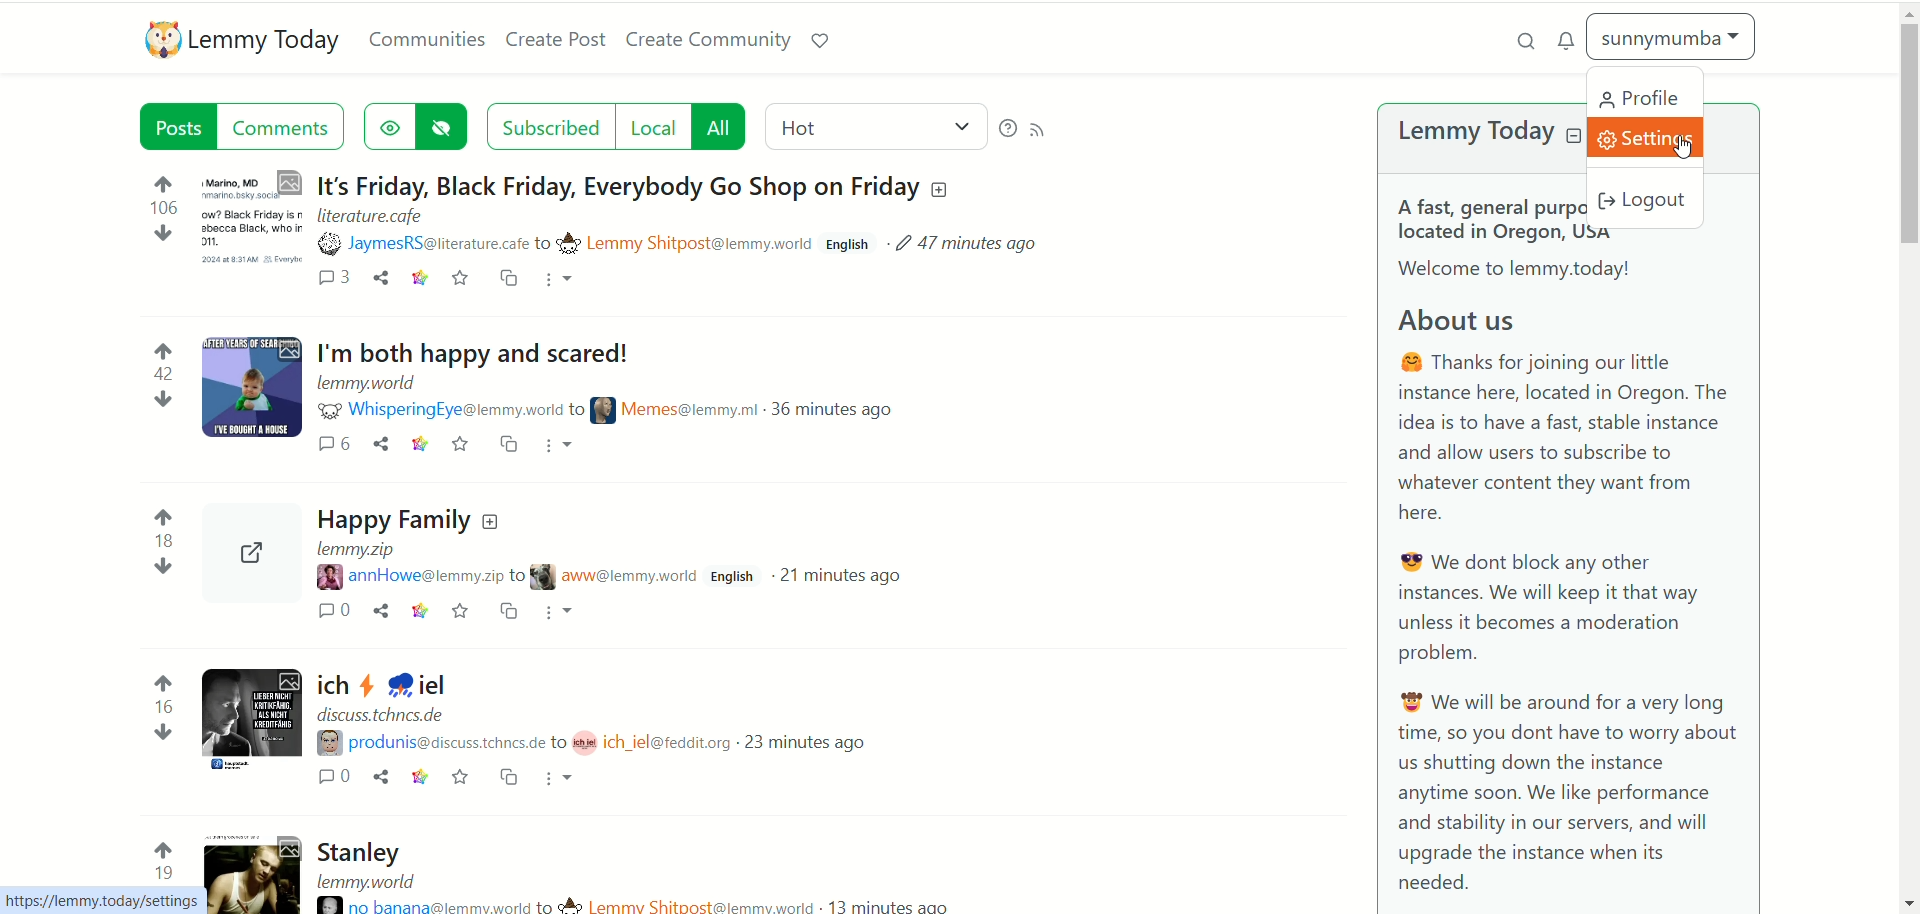 The width and height of the screenshot is (1920, 914). I want to click on collapse, so click(1574, 137).